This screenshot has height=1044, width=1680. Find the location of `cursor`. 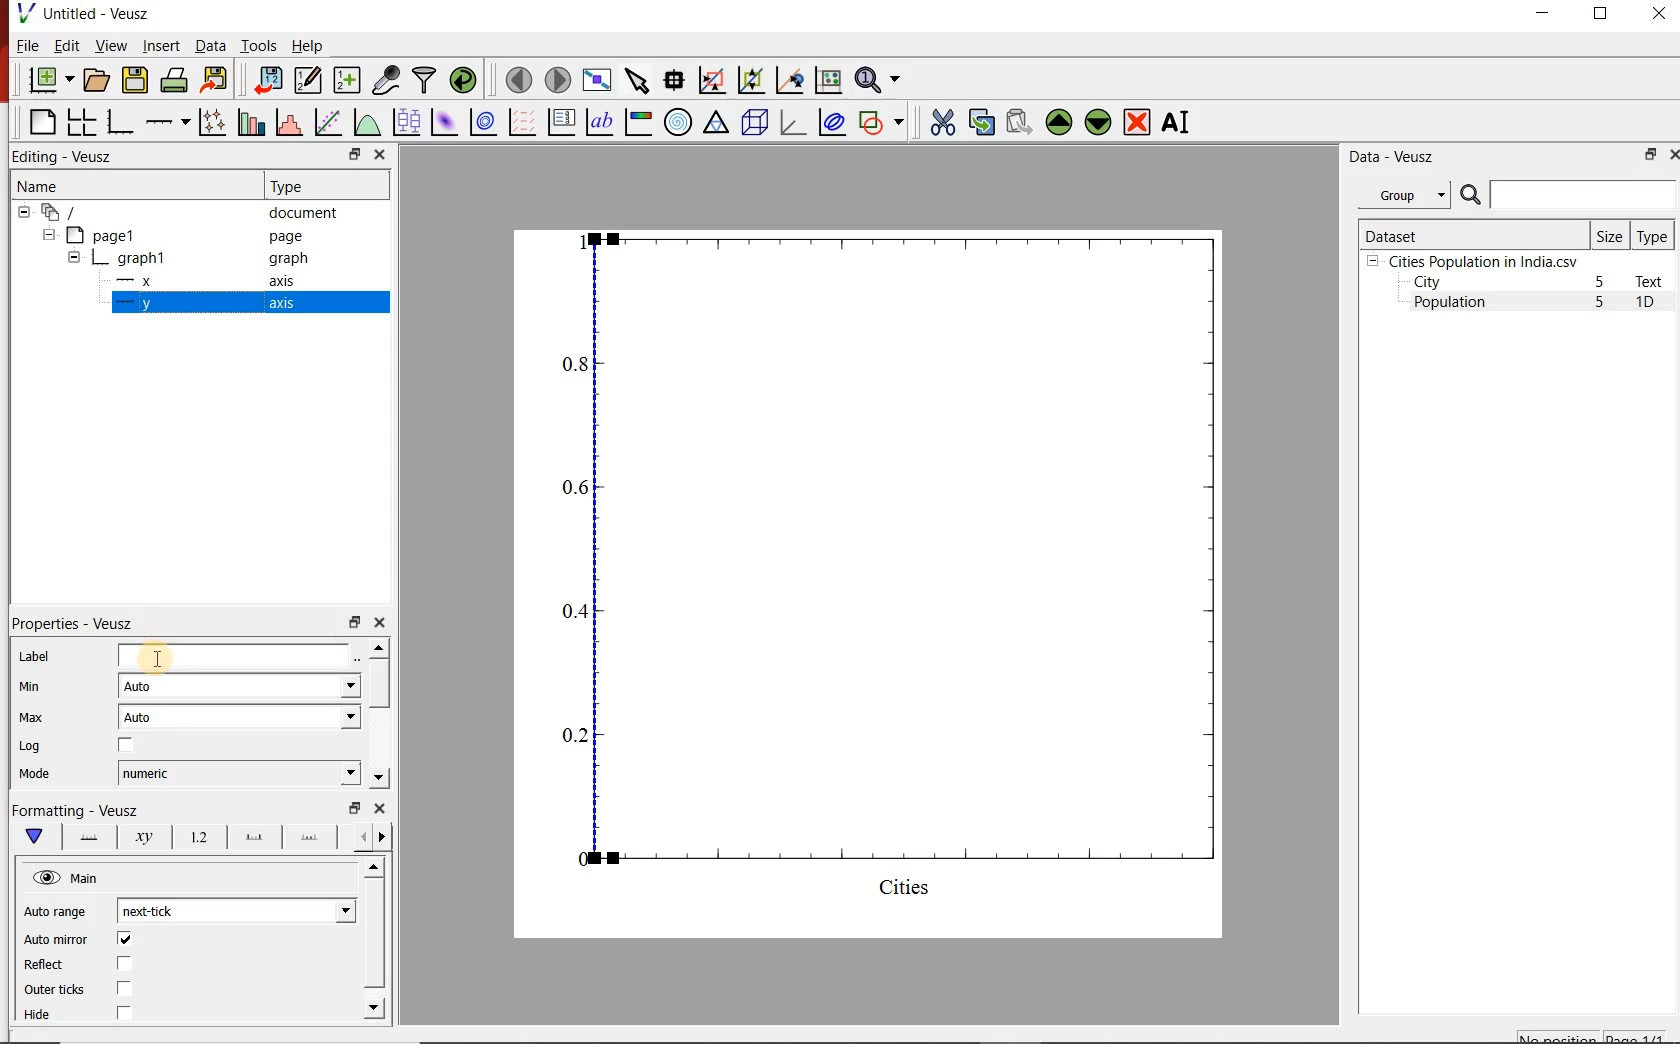

cursor is located at coordinates (148, 651).